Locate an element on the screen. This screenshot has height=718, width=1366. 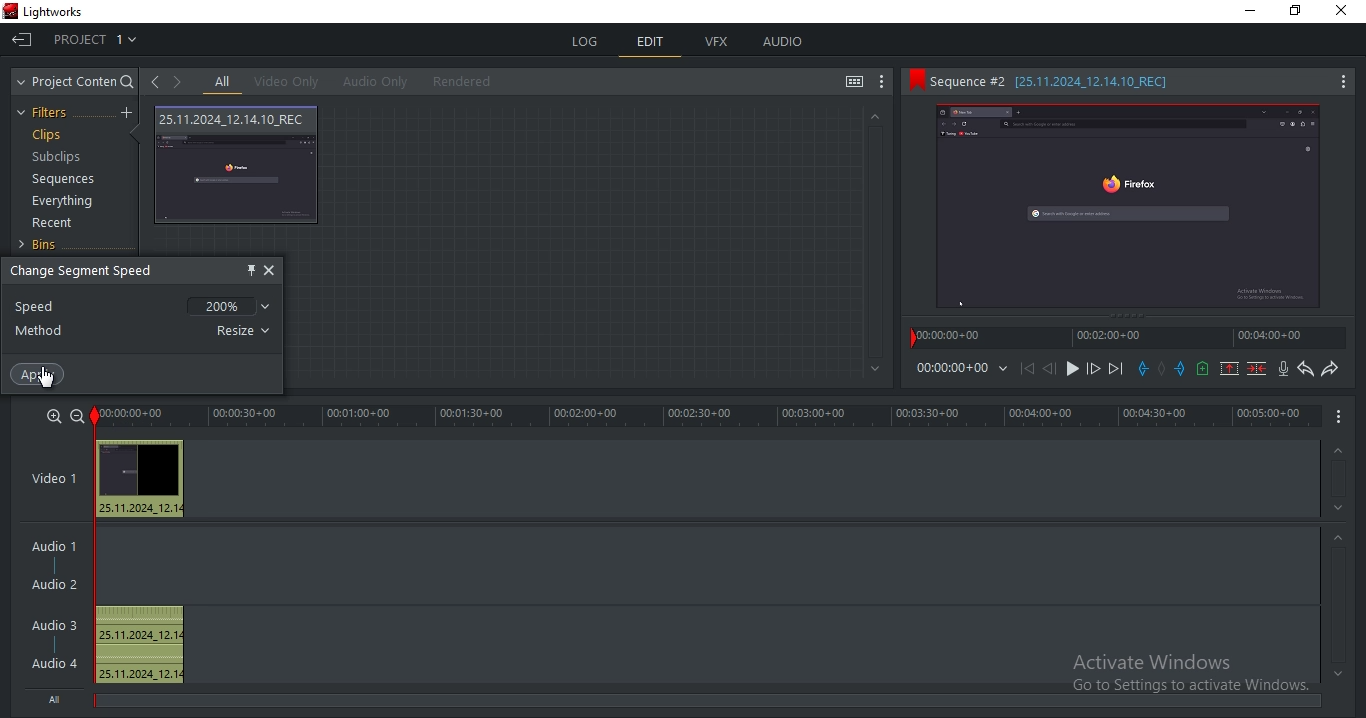
zoom out is located at coordinates (75, 415).